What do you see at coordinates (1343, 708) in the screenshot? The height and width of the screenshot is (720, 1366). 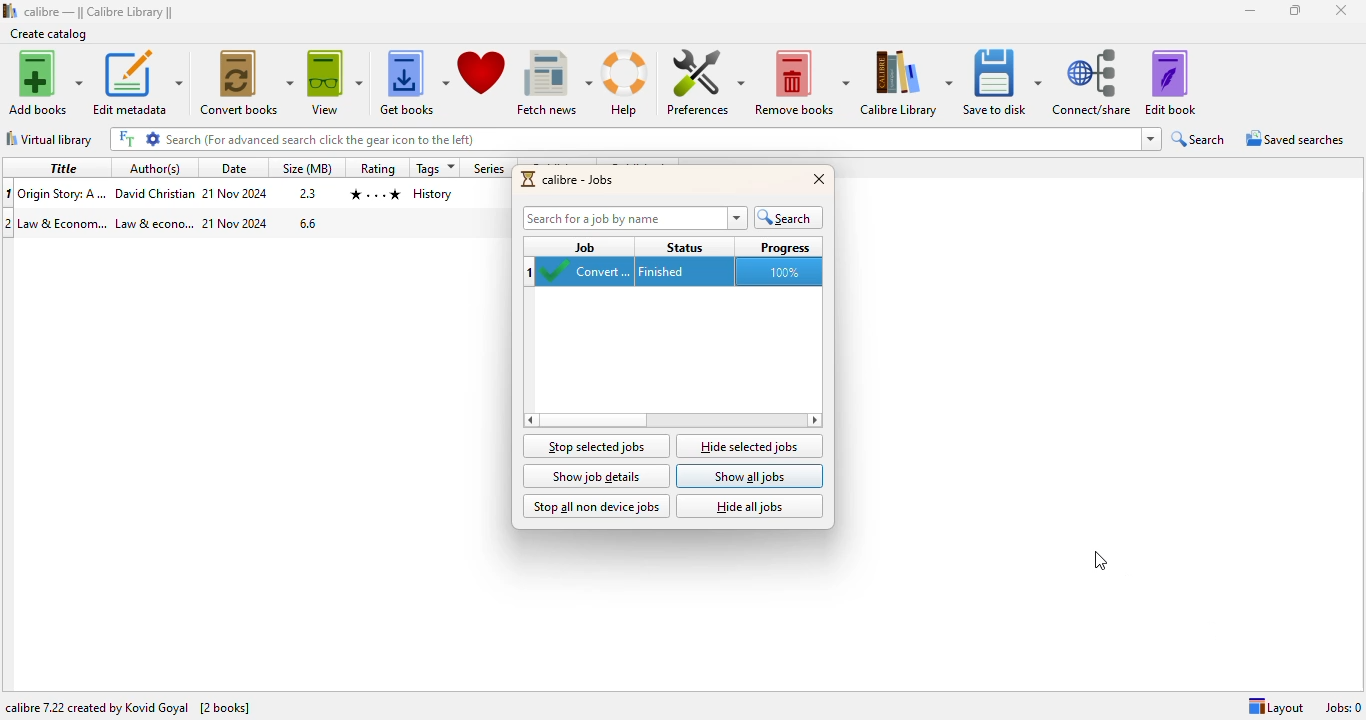 I see `Jobs: 0` at bounding box center [1343, 708].